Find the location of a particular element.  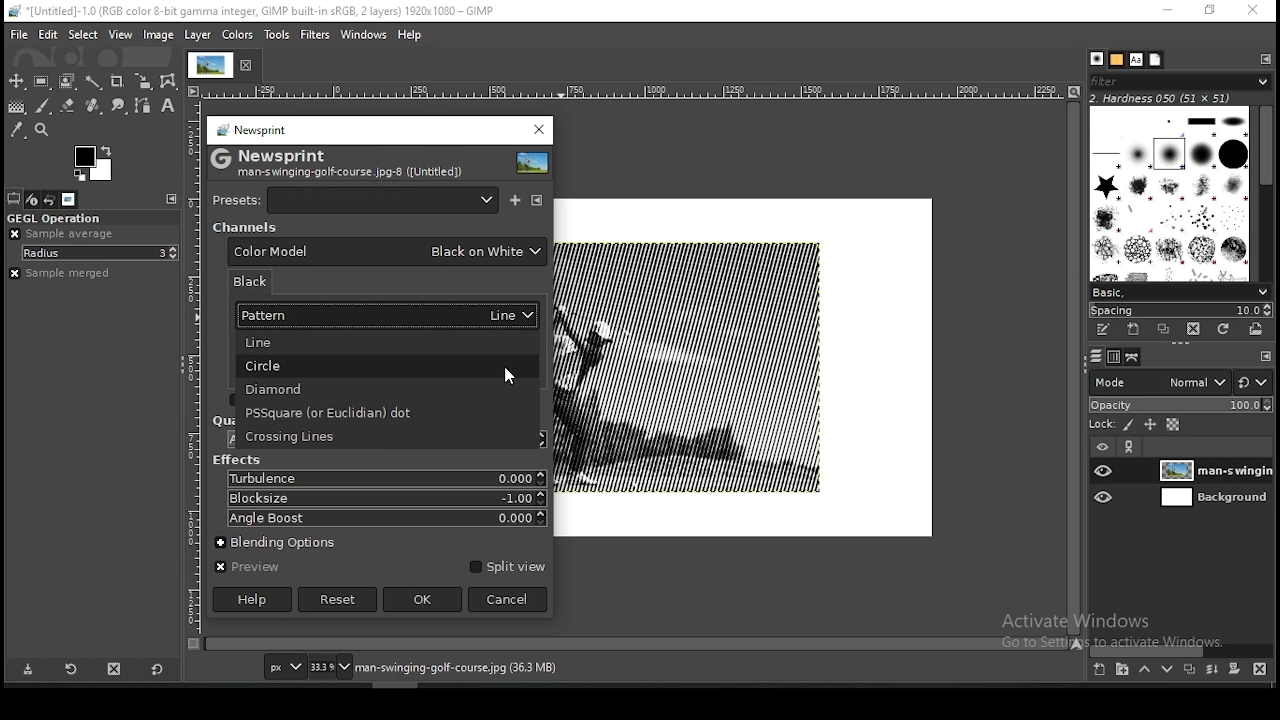

close window is located at coordinates (1253, 10).